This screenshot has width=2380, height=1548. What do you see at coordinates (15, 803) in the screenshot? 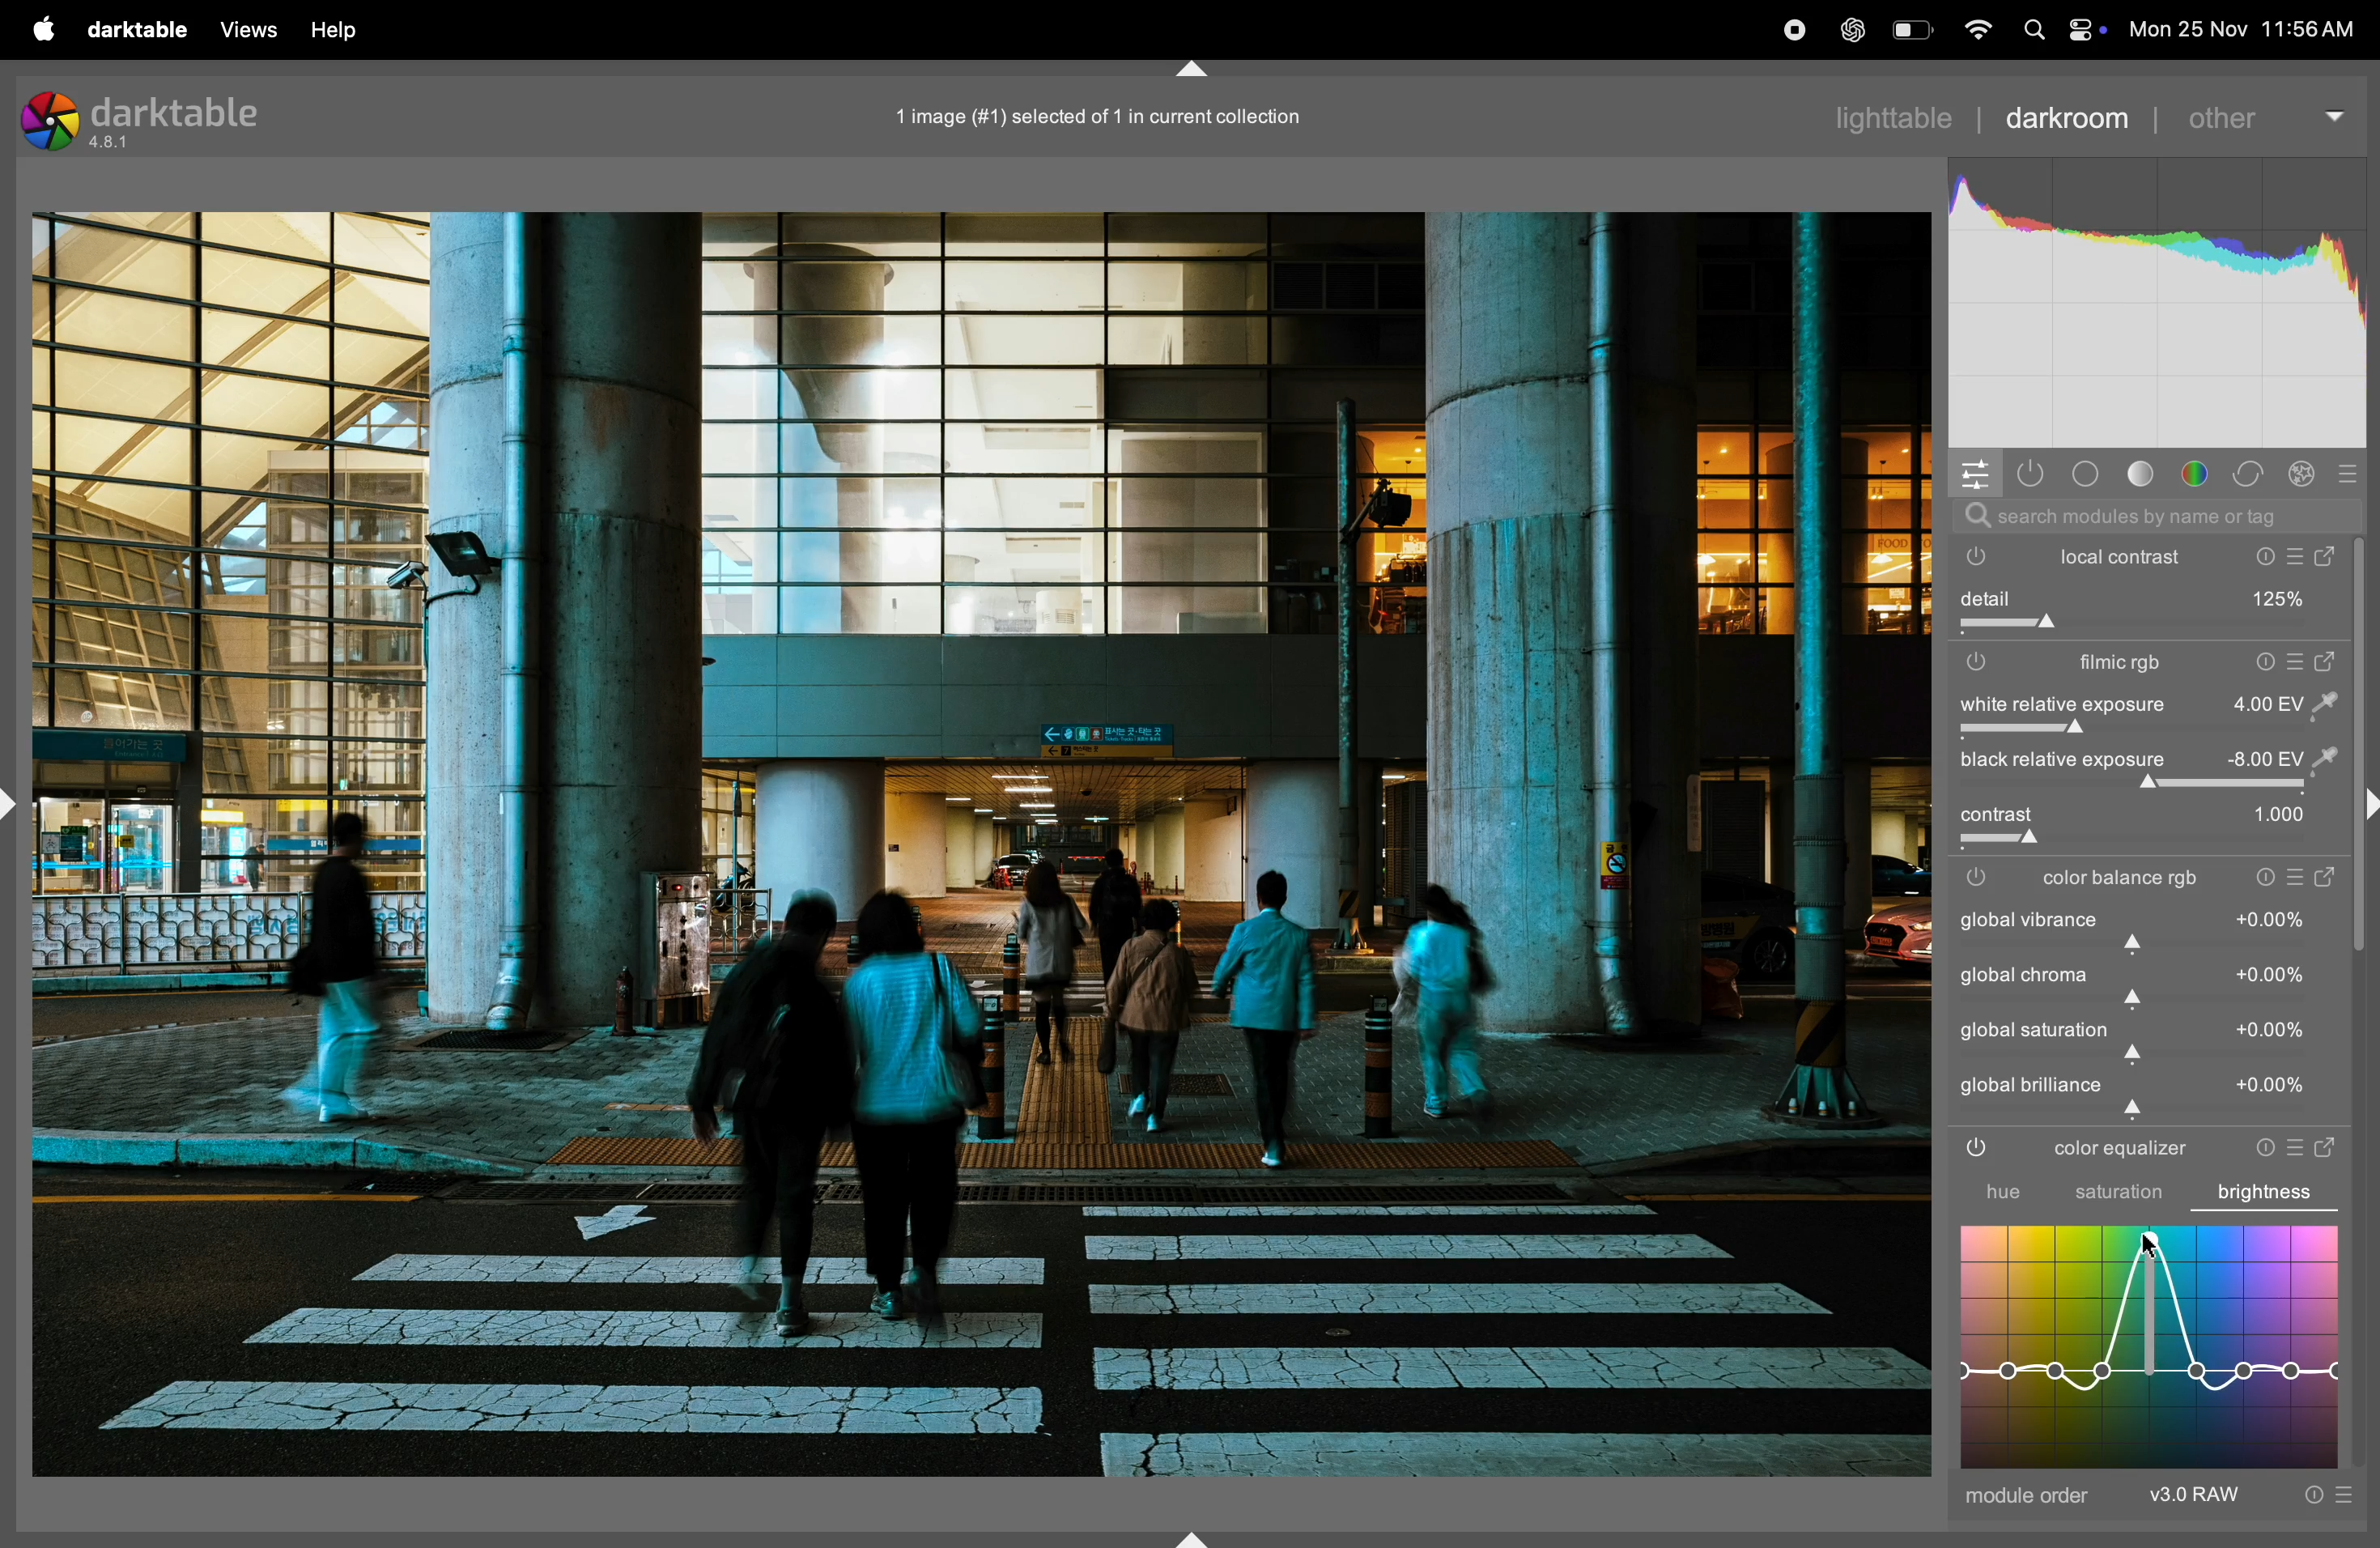
I see `Collapse or expand ` at bounding box center [15, 803].